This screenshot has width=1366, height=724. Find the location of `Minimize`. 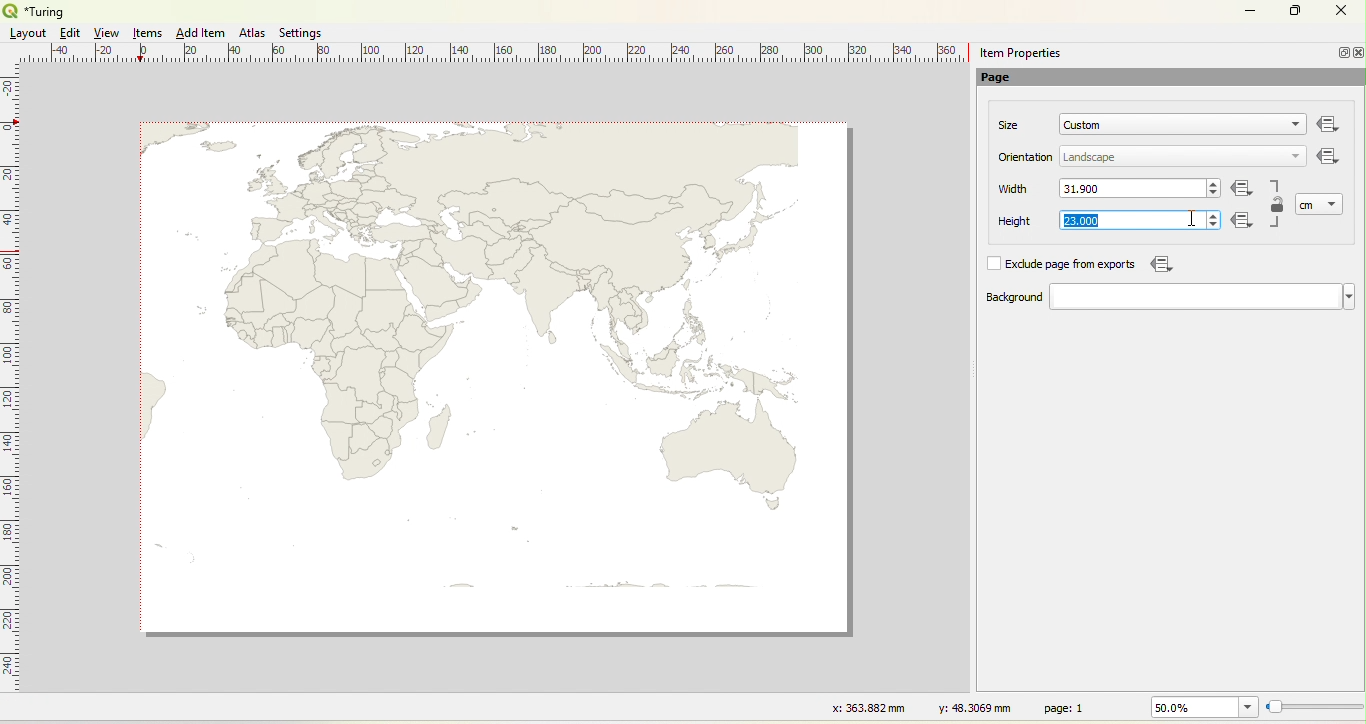

Minimize is located at coordinates (1341, 52).